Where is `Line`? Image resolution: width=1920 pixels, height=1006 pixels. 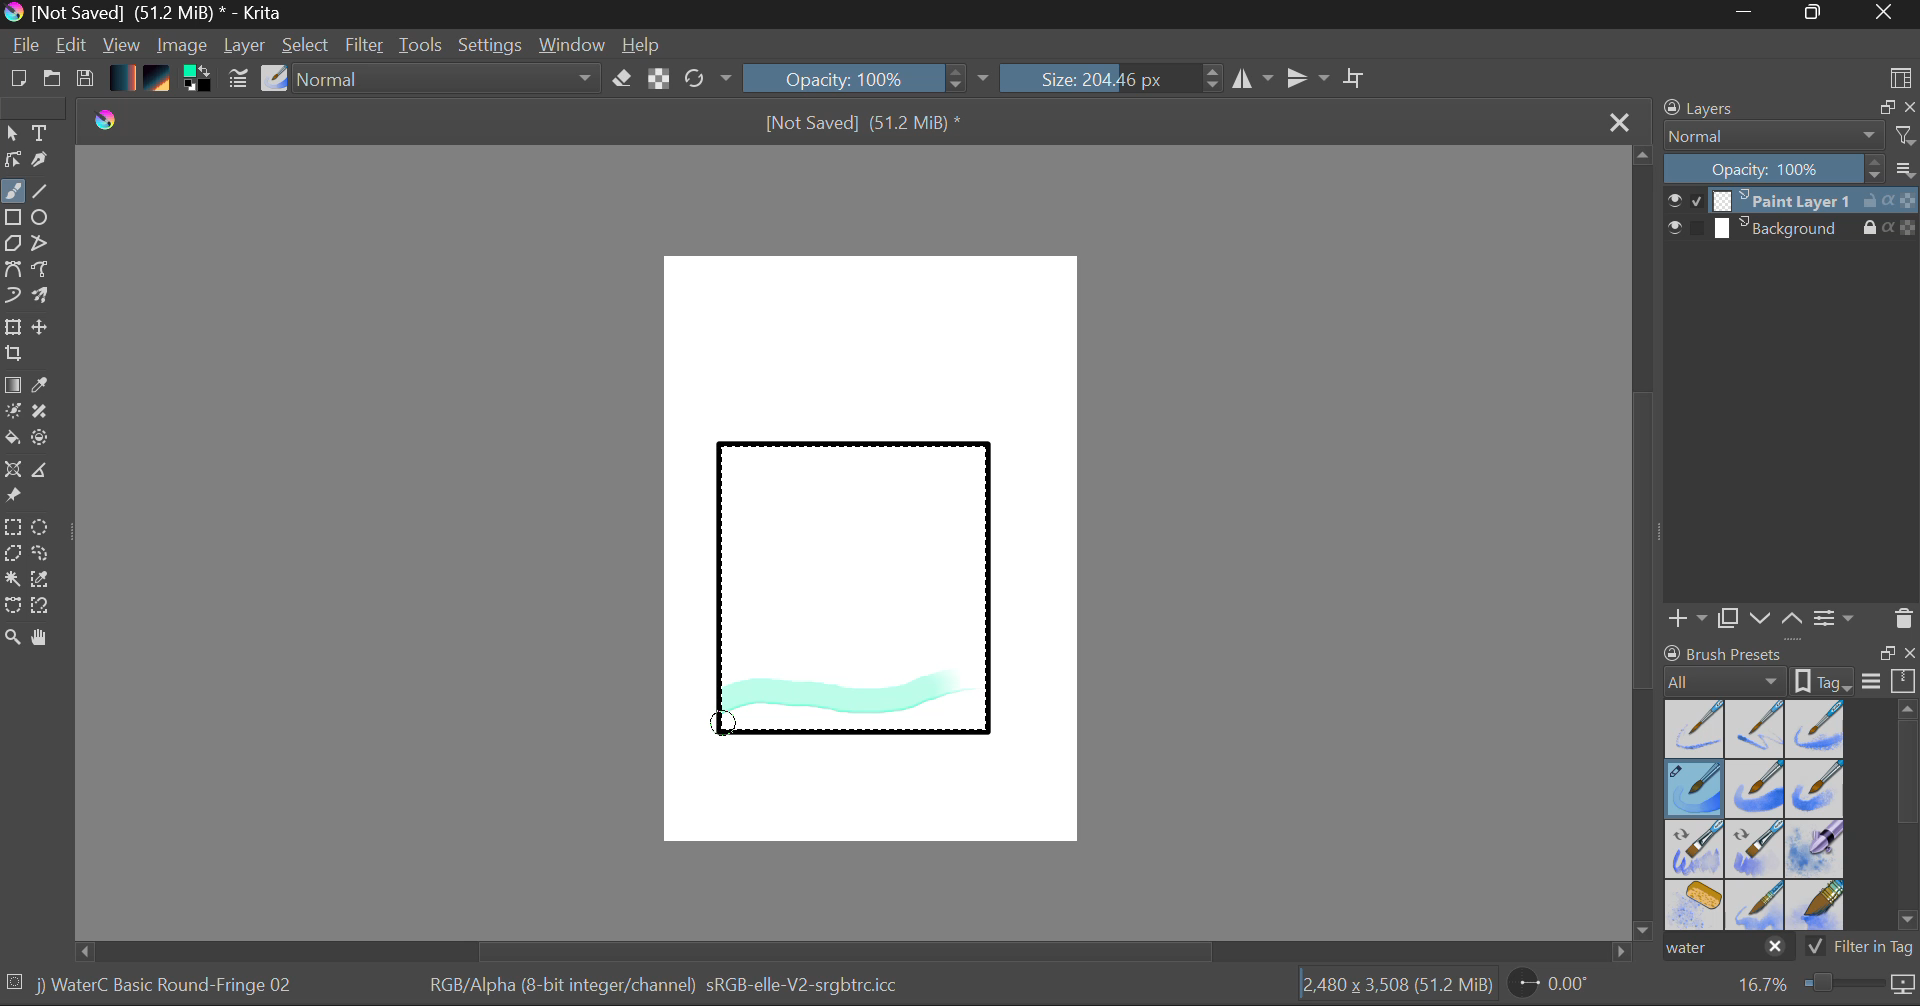
Line is located at coordinates (41, 192).